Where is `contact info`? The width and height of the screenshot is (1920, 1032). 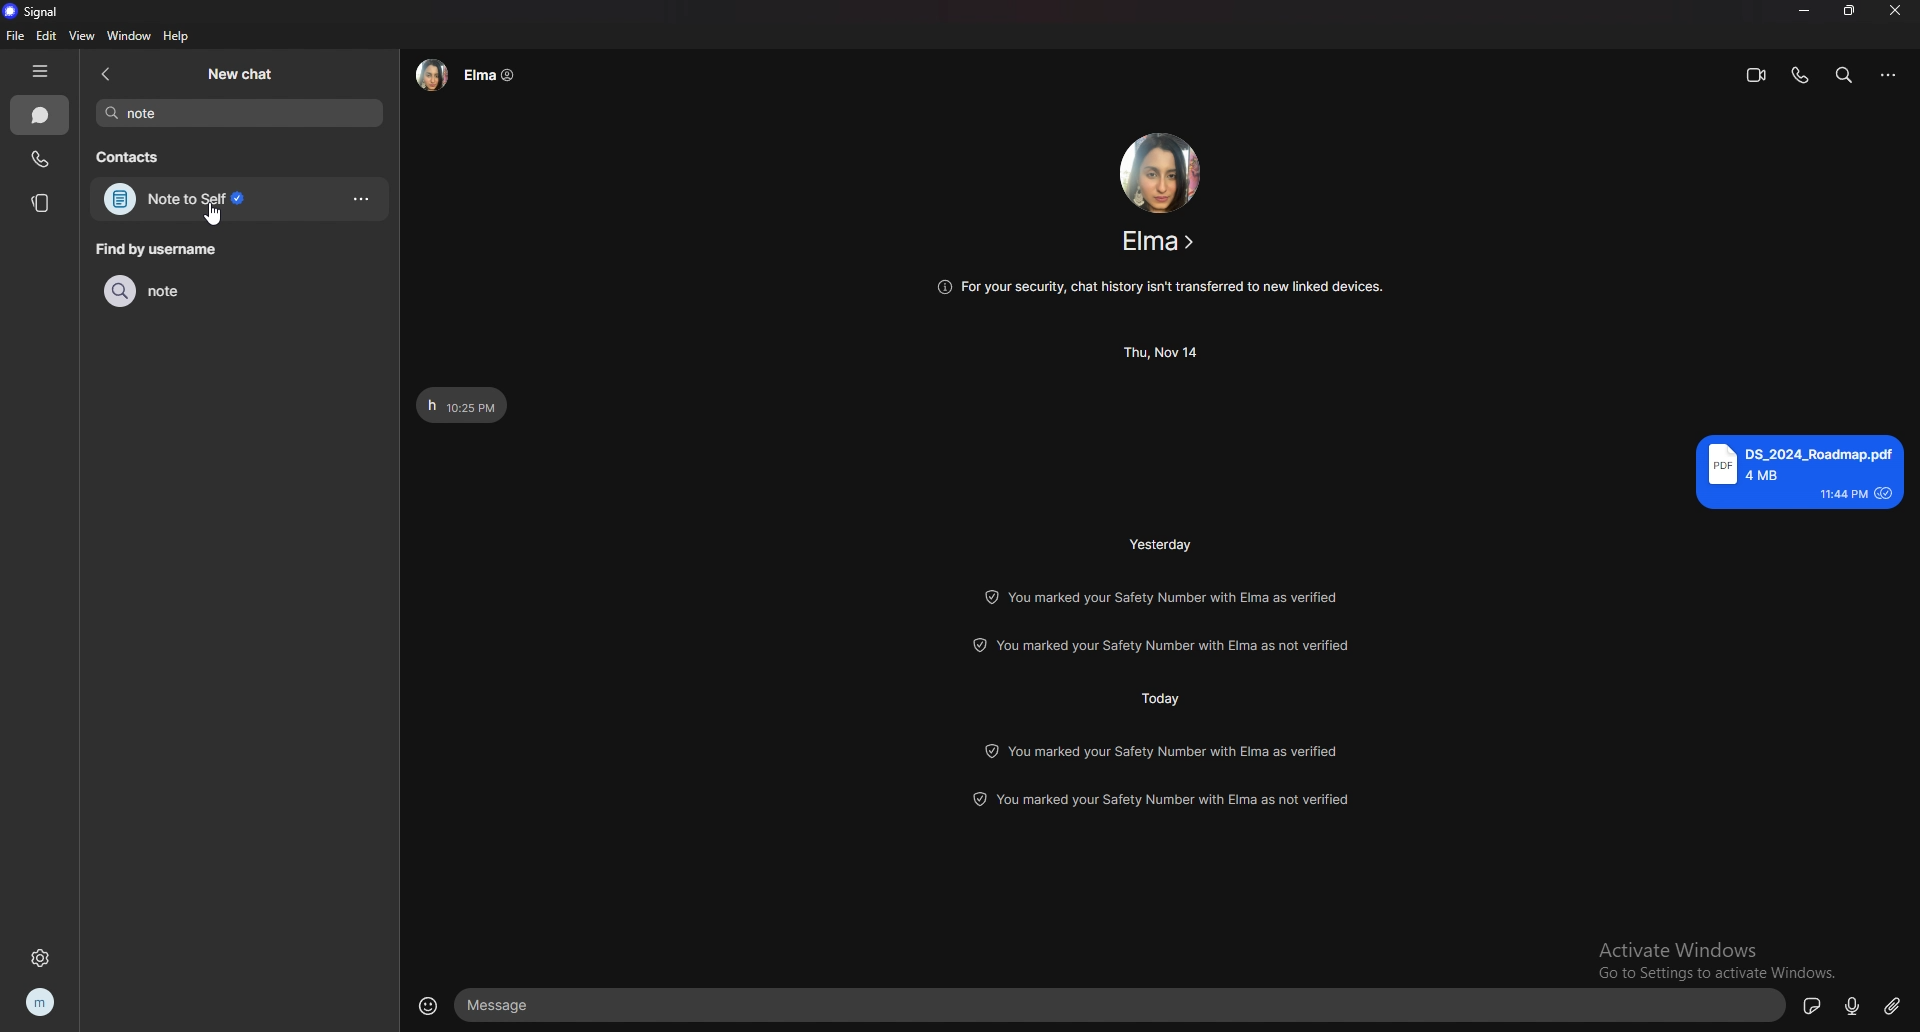
contact info is located at coordinates (466, 75).